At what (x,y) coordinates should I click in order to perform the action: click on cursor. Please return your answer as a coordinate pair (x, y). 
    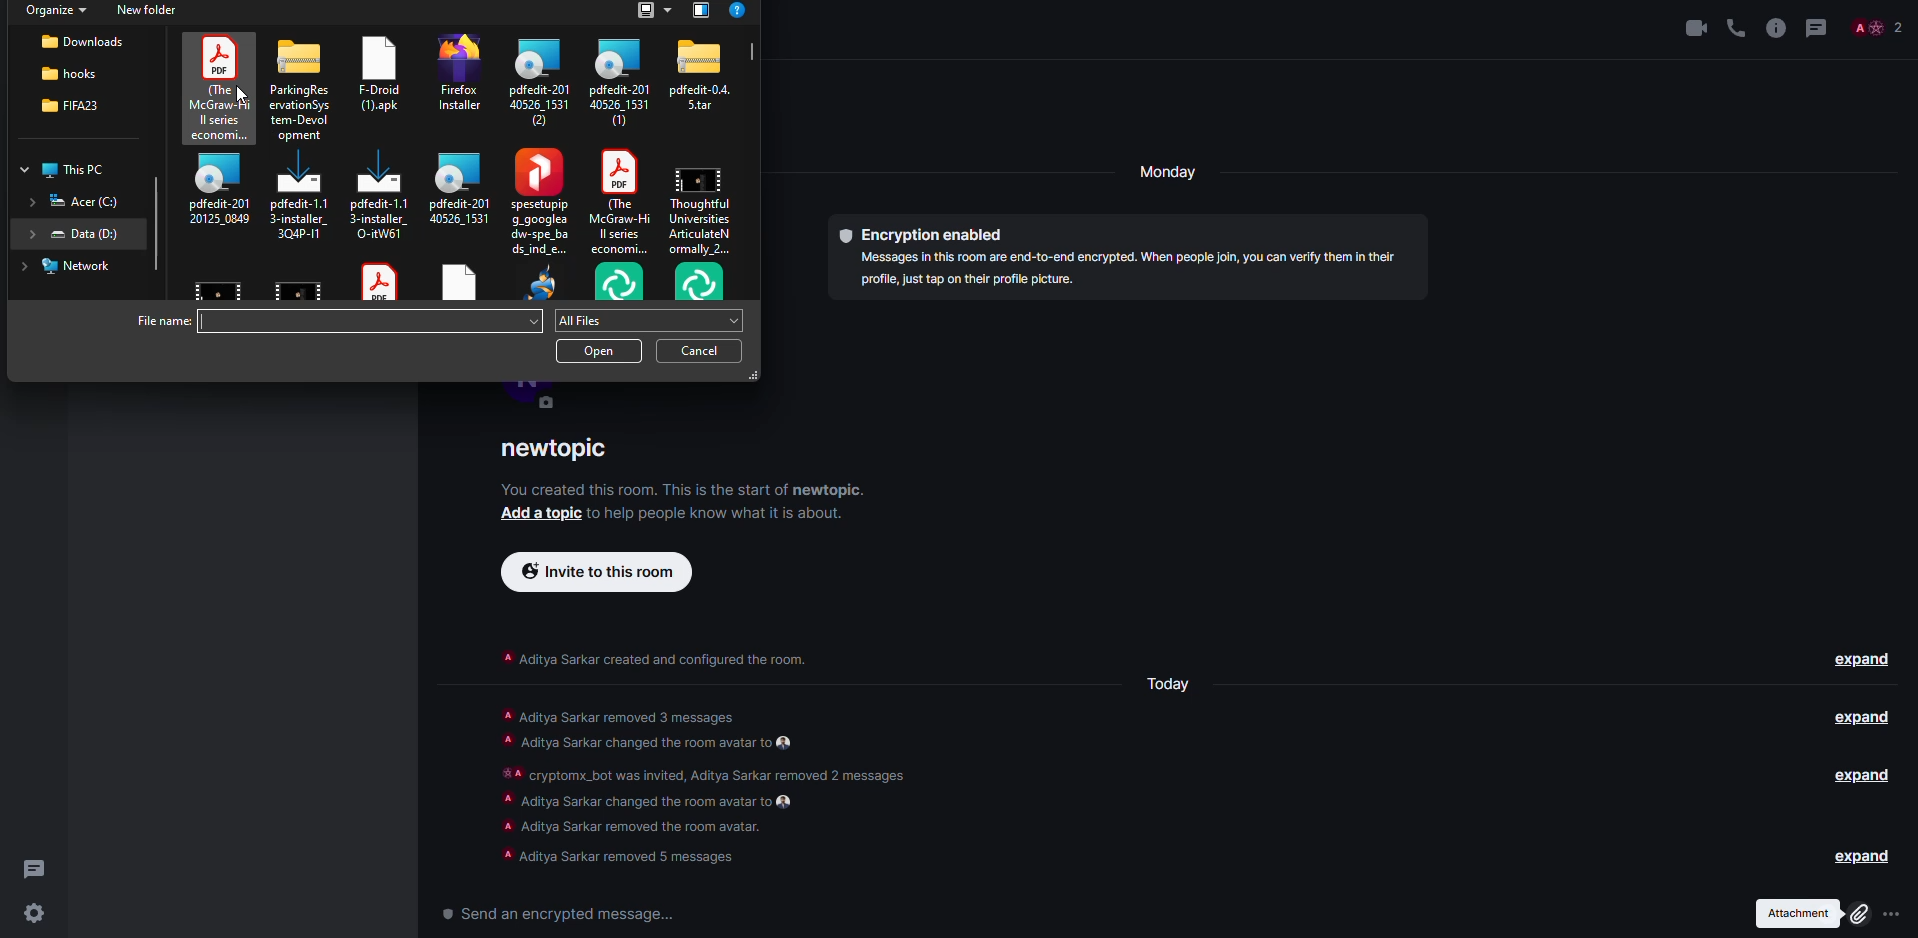
    Looking at the image, I should click on (1870, 928).